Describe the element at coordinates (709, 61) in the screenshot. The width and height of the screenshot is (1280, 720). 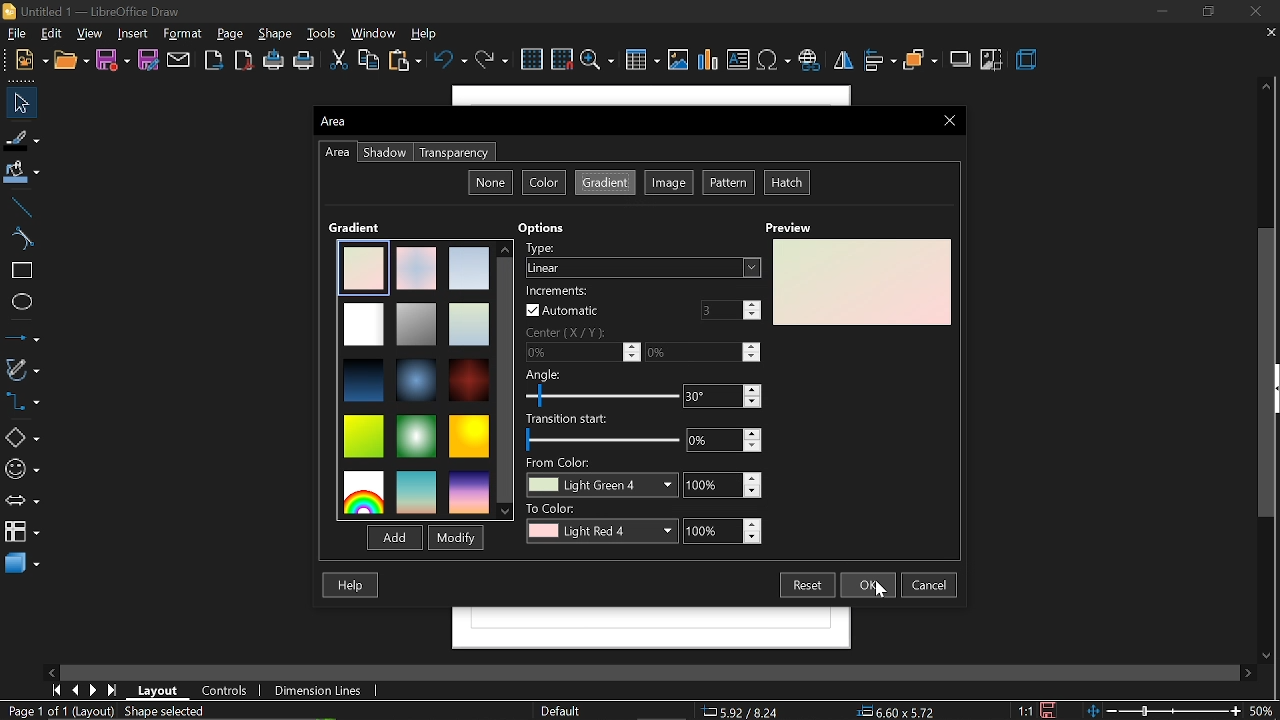
I see `Insert chart` at that location.